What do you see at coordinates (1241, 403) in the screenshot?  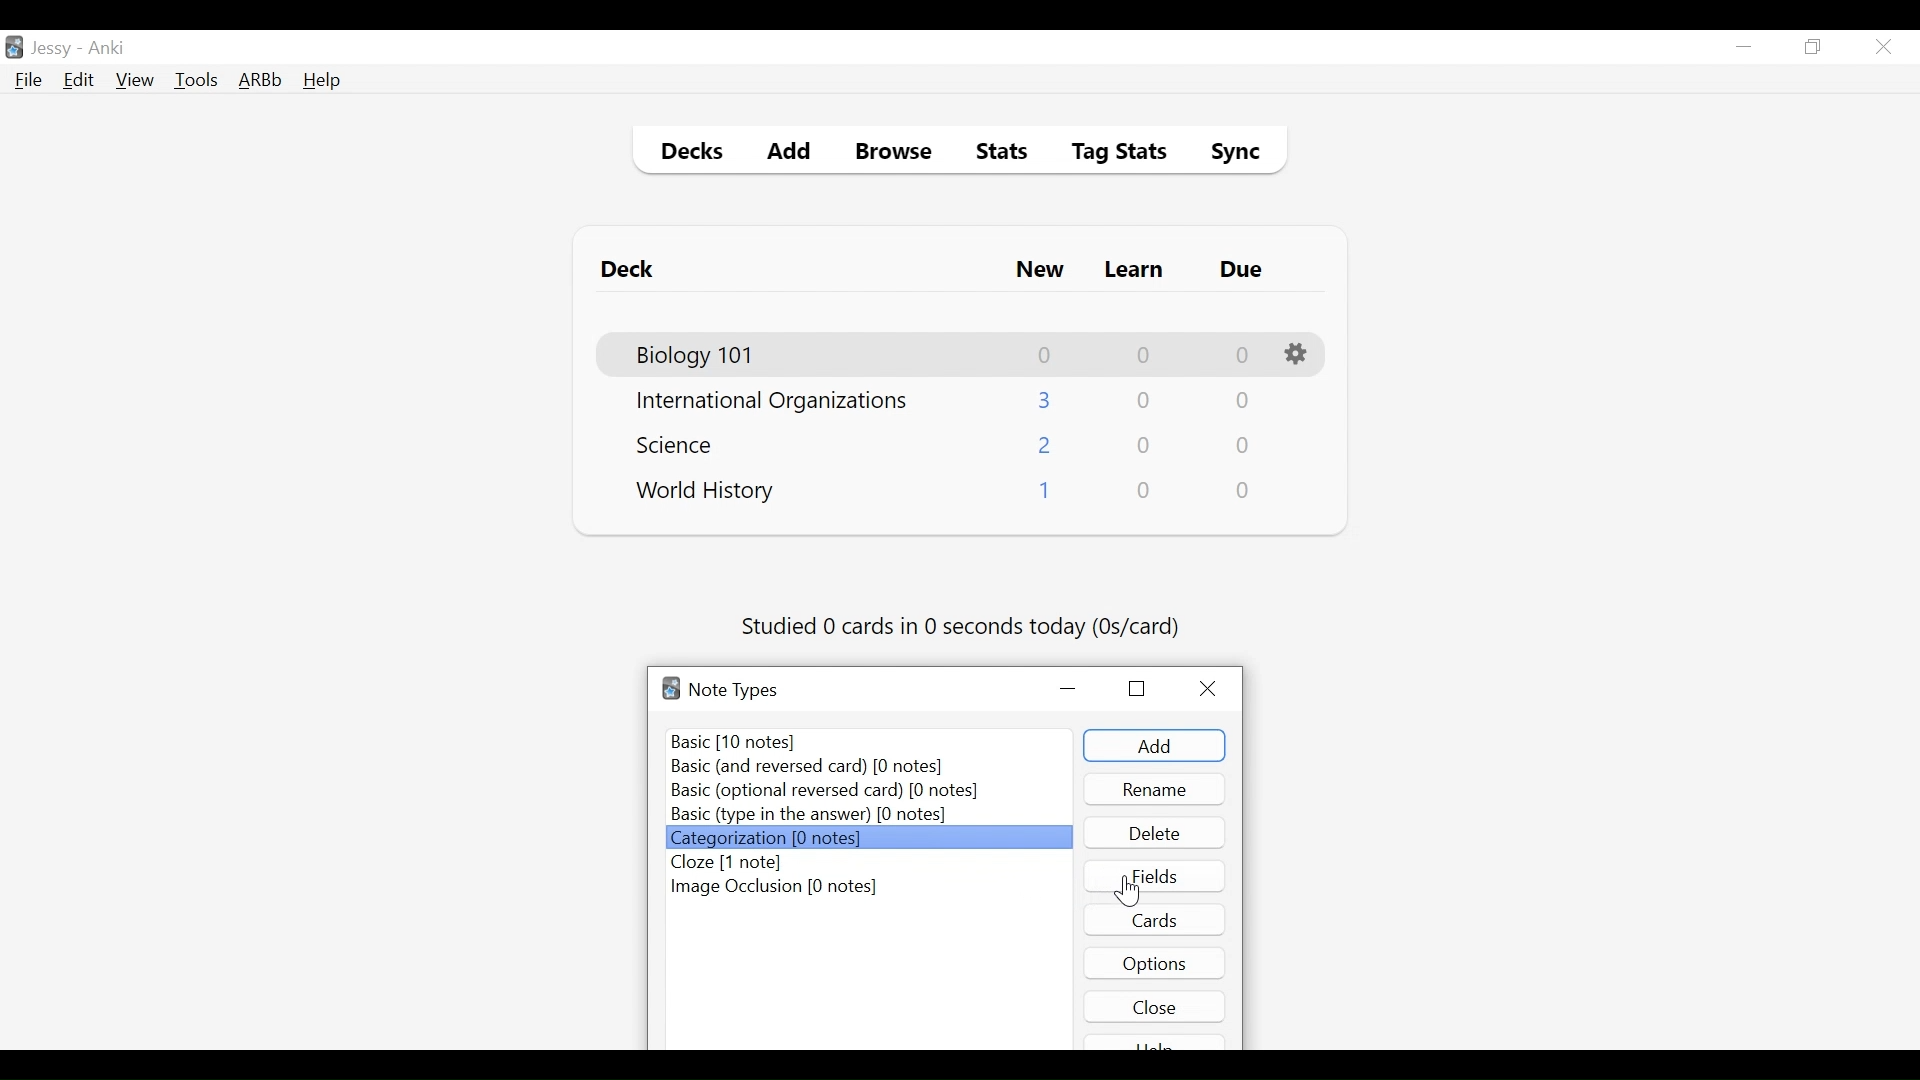 I see `Due Card Count` at bounding box center [1241, 403].